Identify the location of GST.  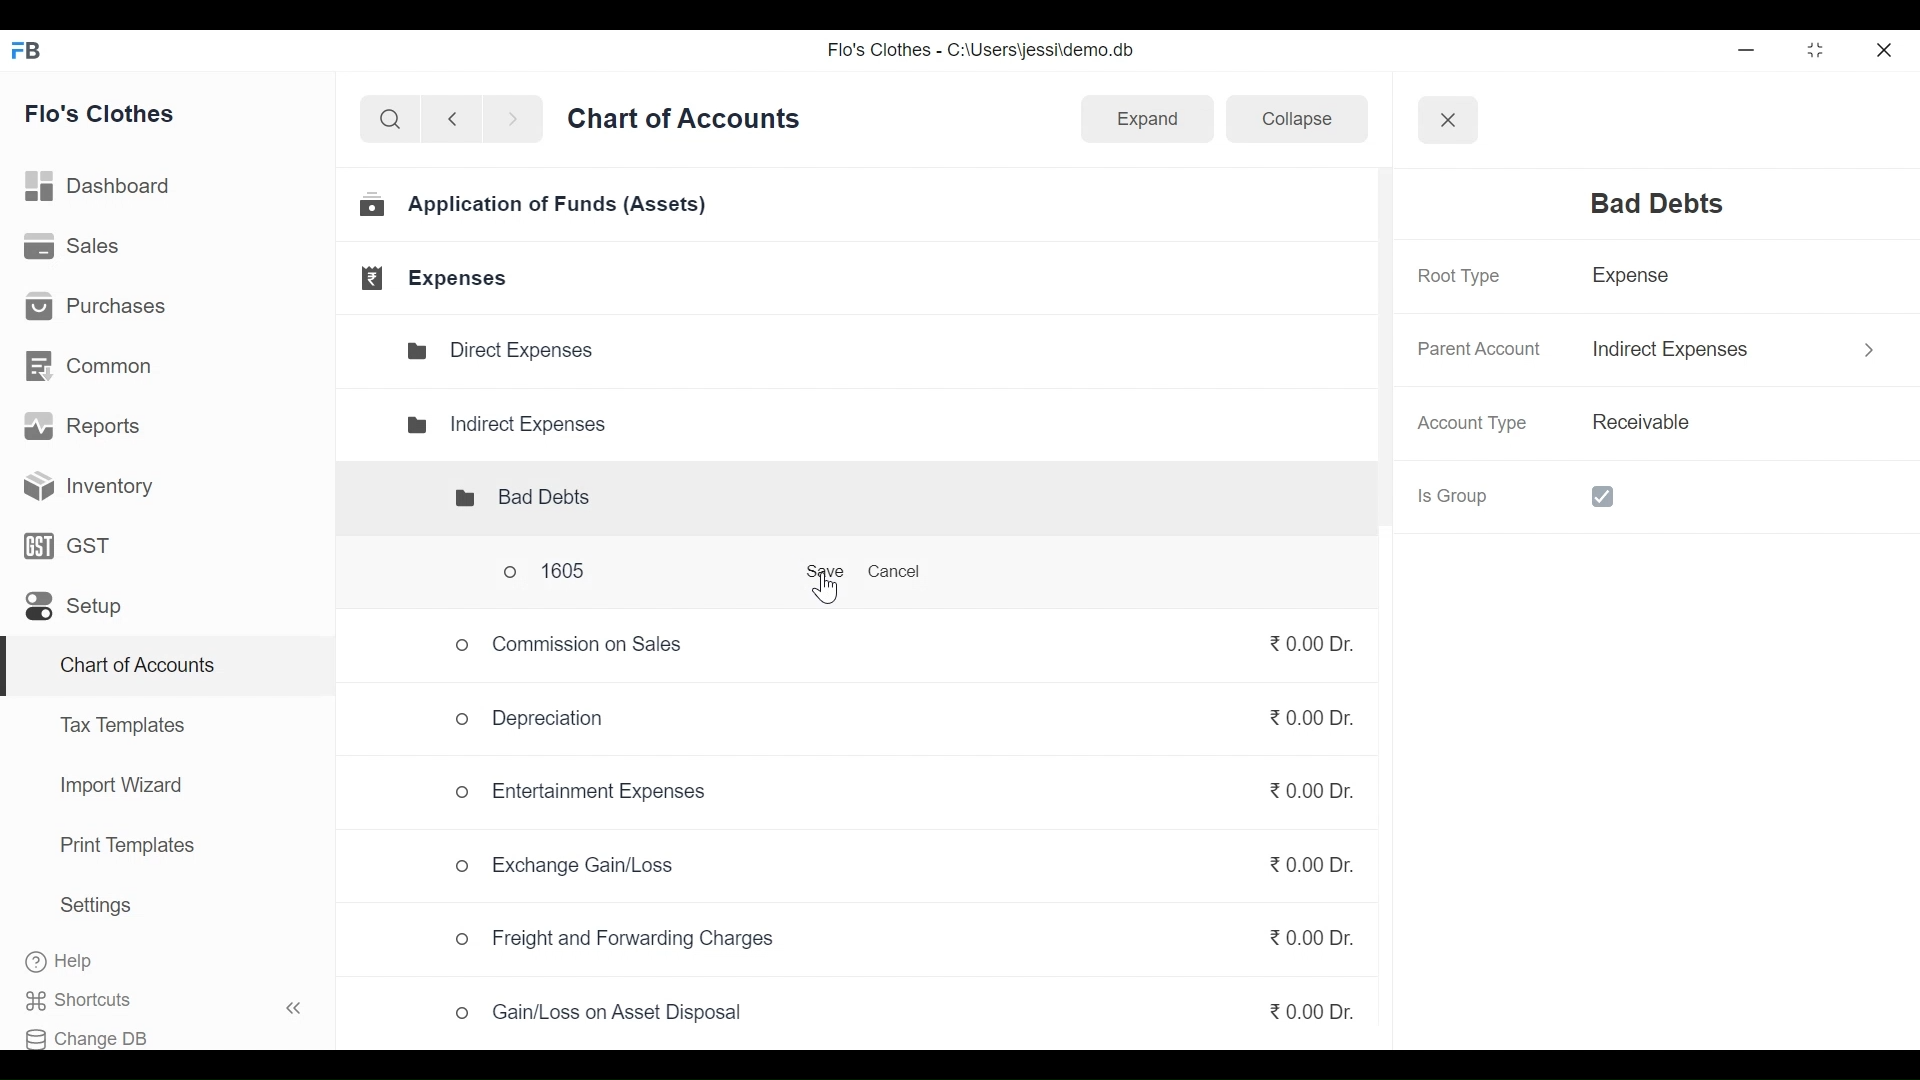
(68, 549).